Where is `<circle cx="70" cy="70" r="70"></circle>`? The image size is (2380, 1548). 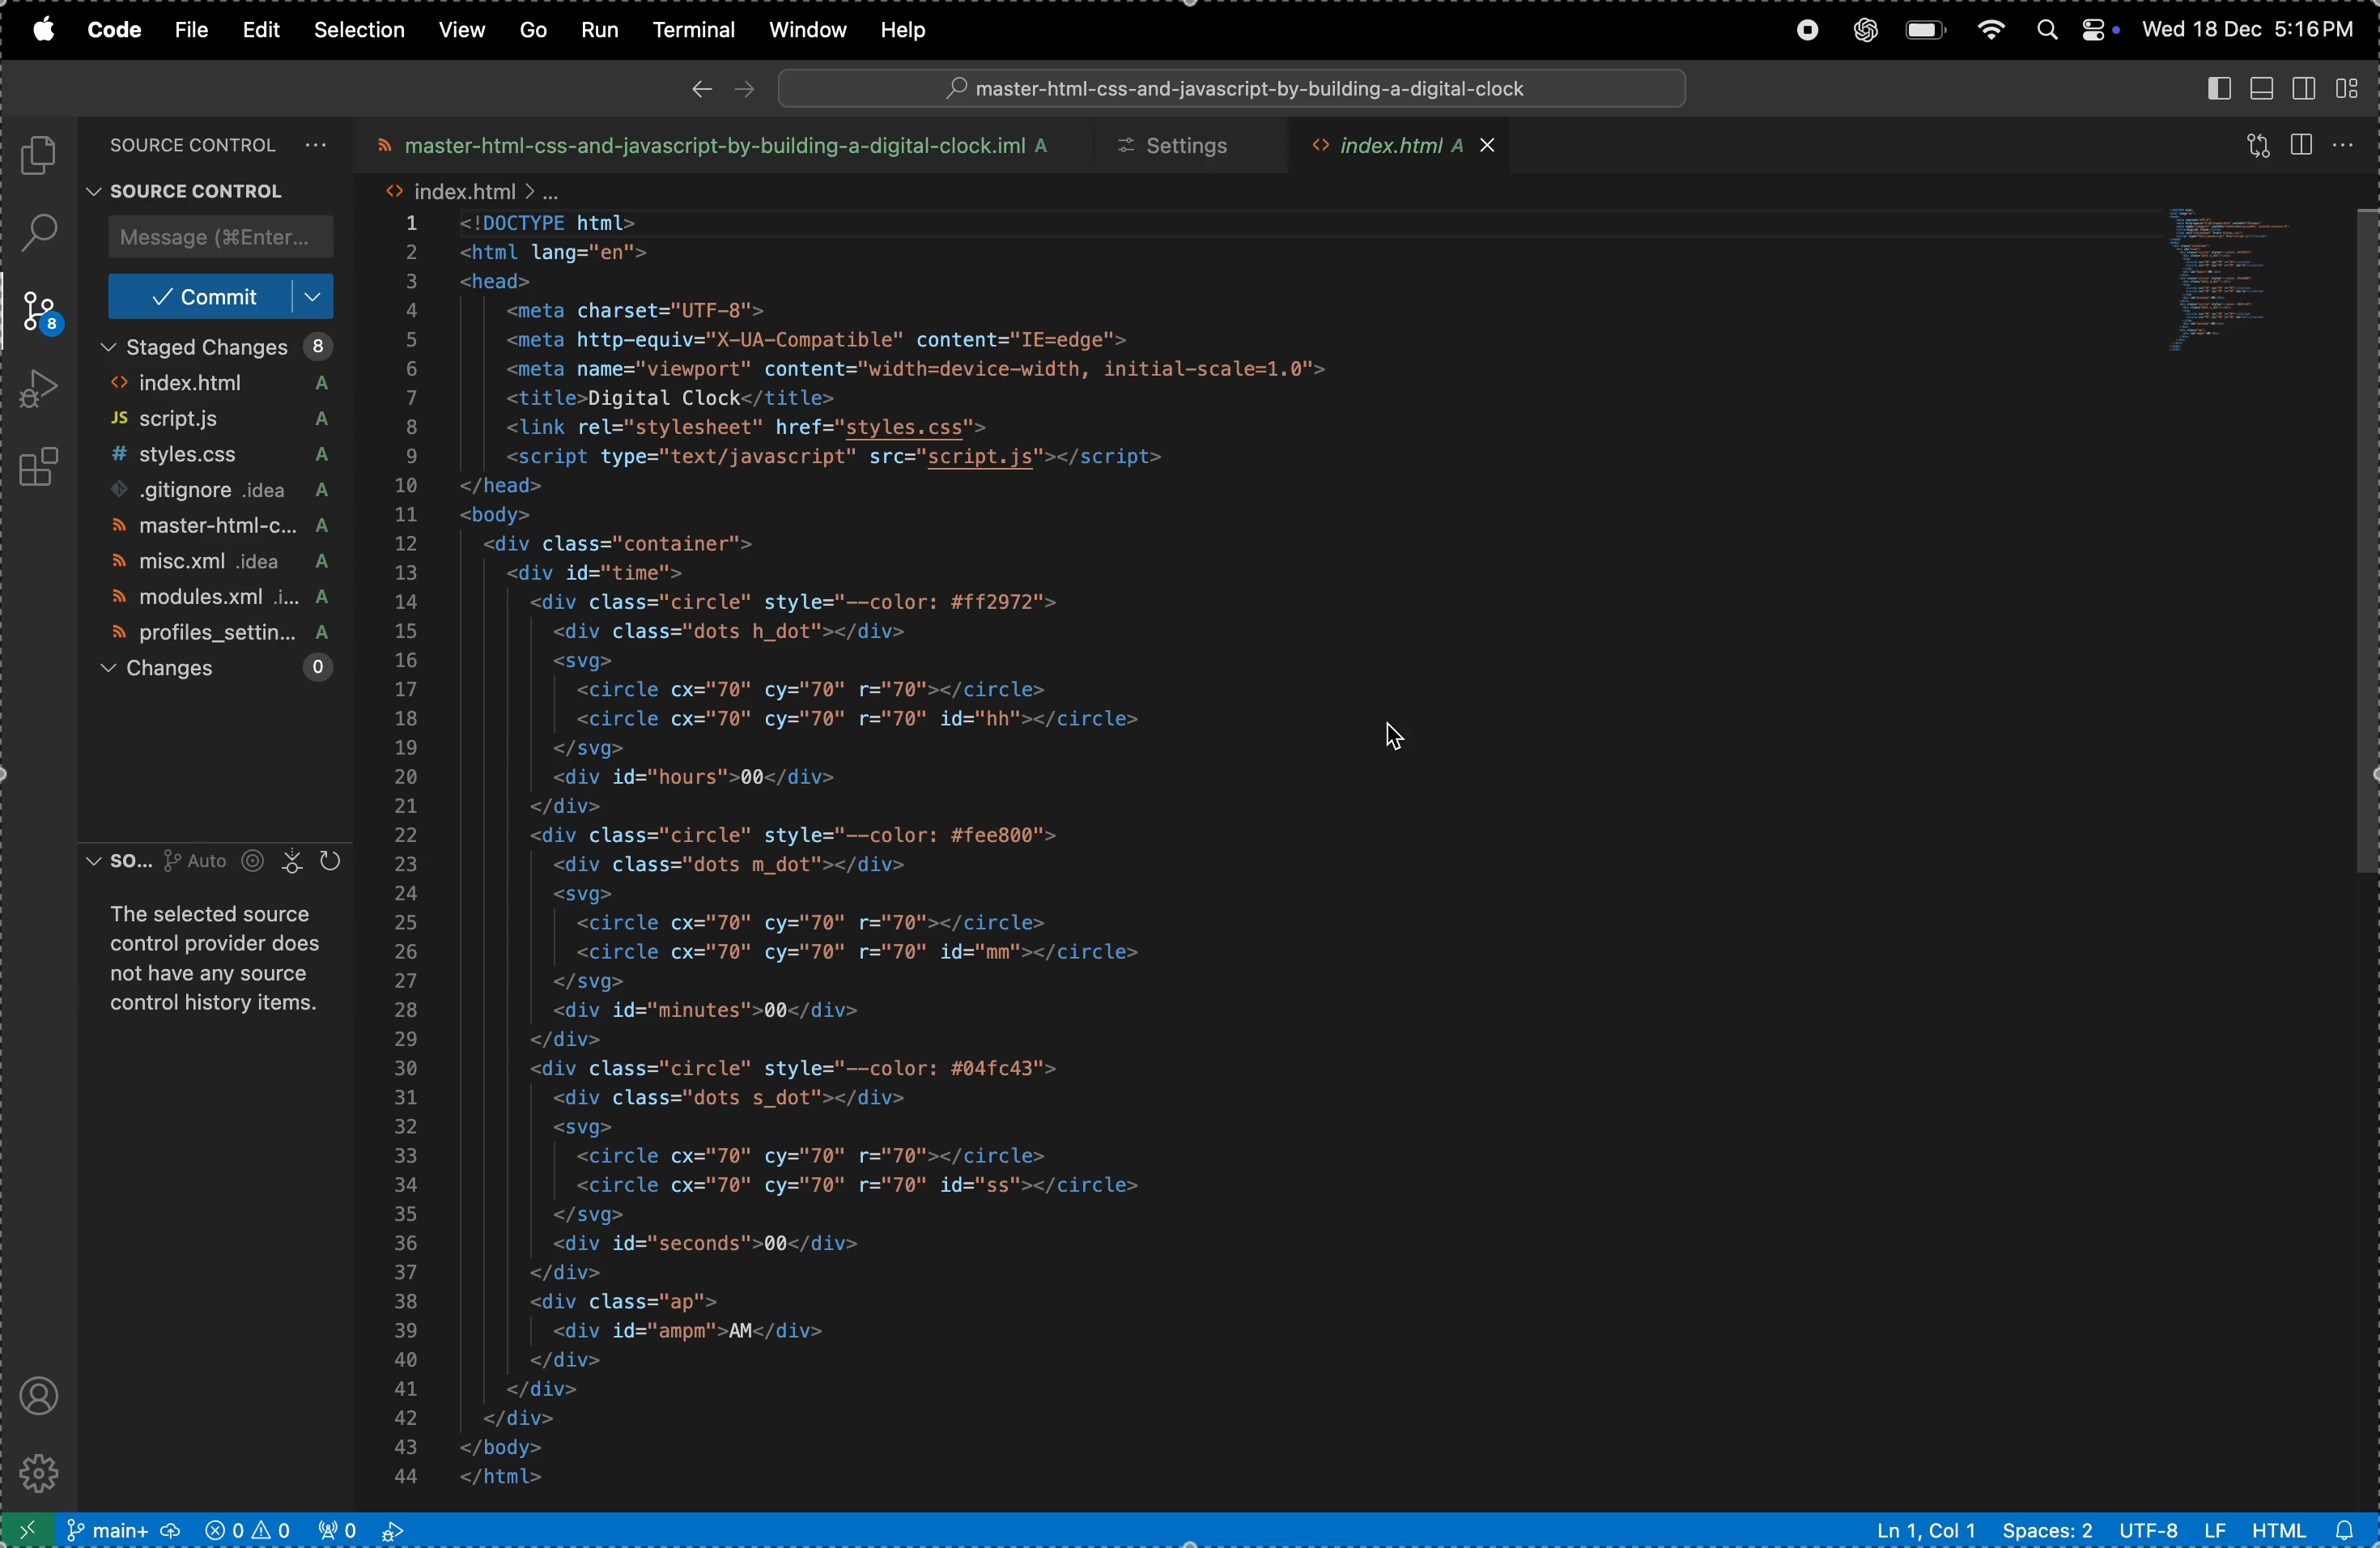
<circle cx="70" cy="70" r="70"></circle> is located at coordinates (832, 923).